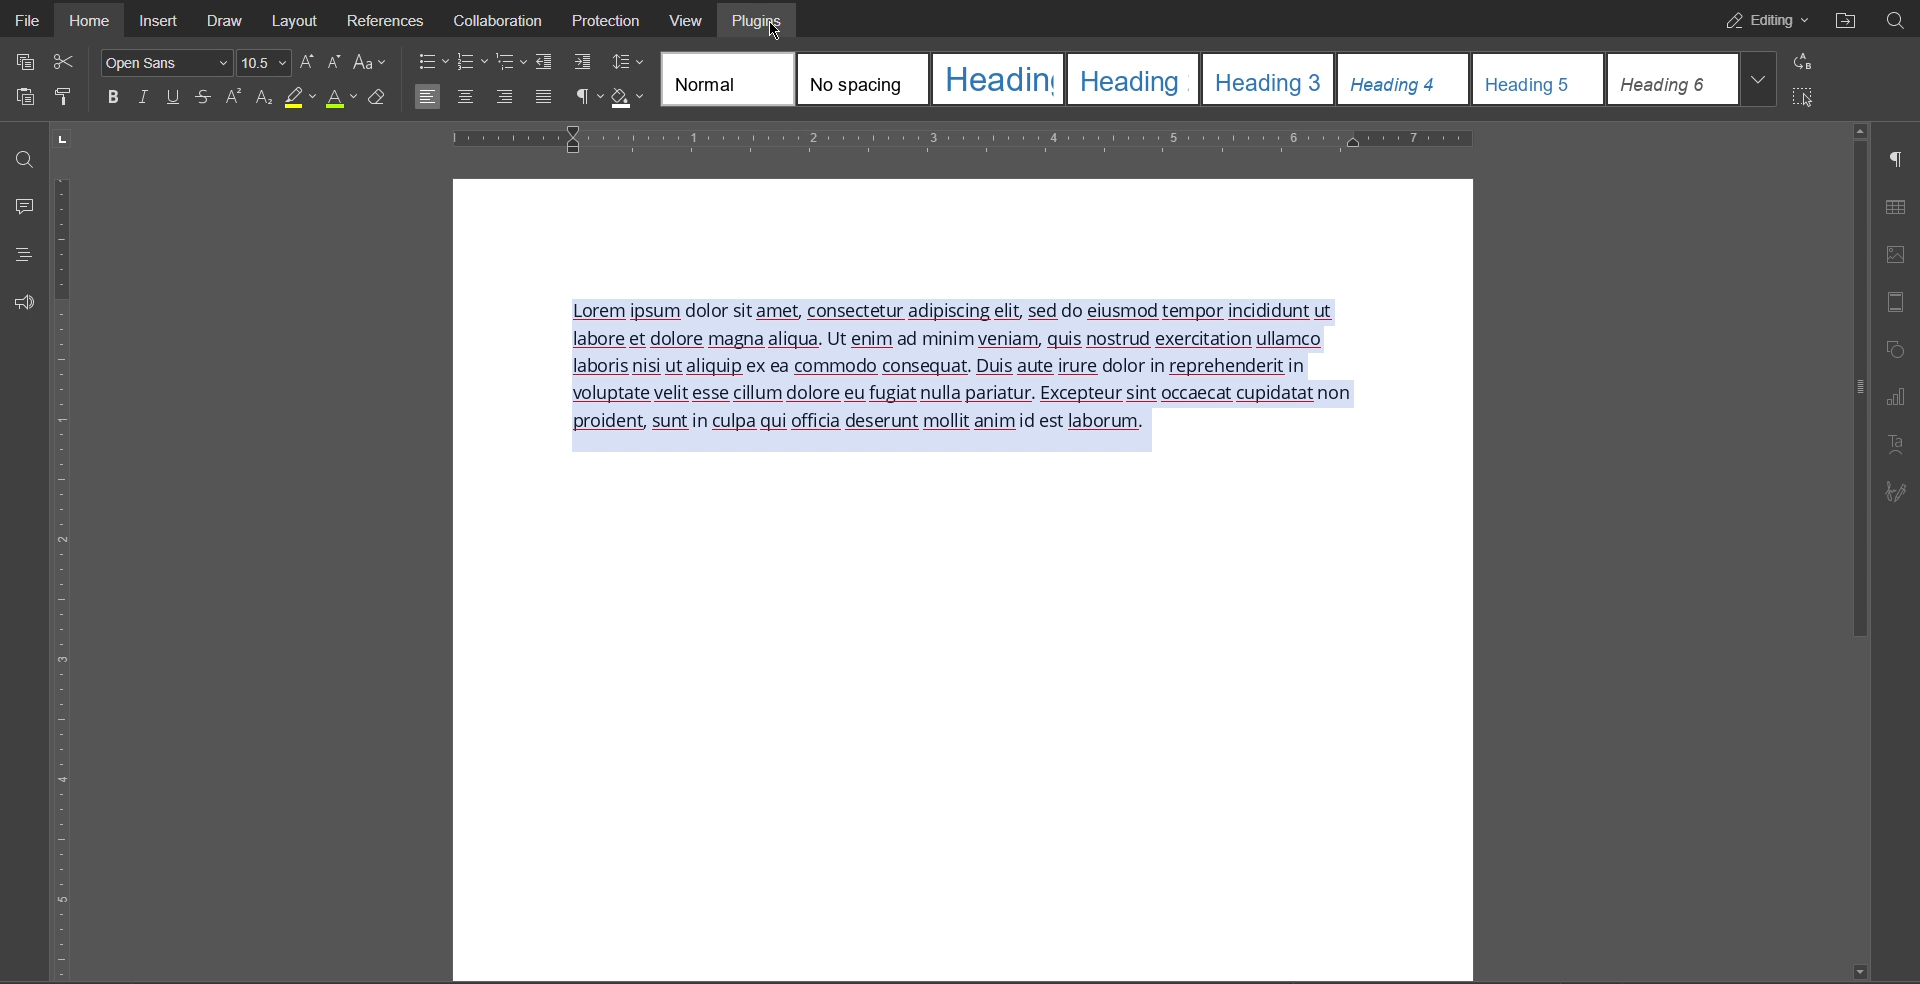 This screenshot has width=1920, height=984. I want to click on I, so click(144, 101).